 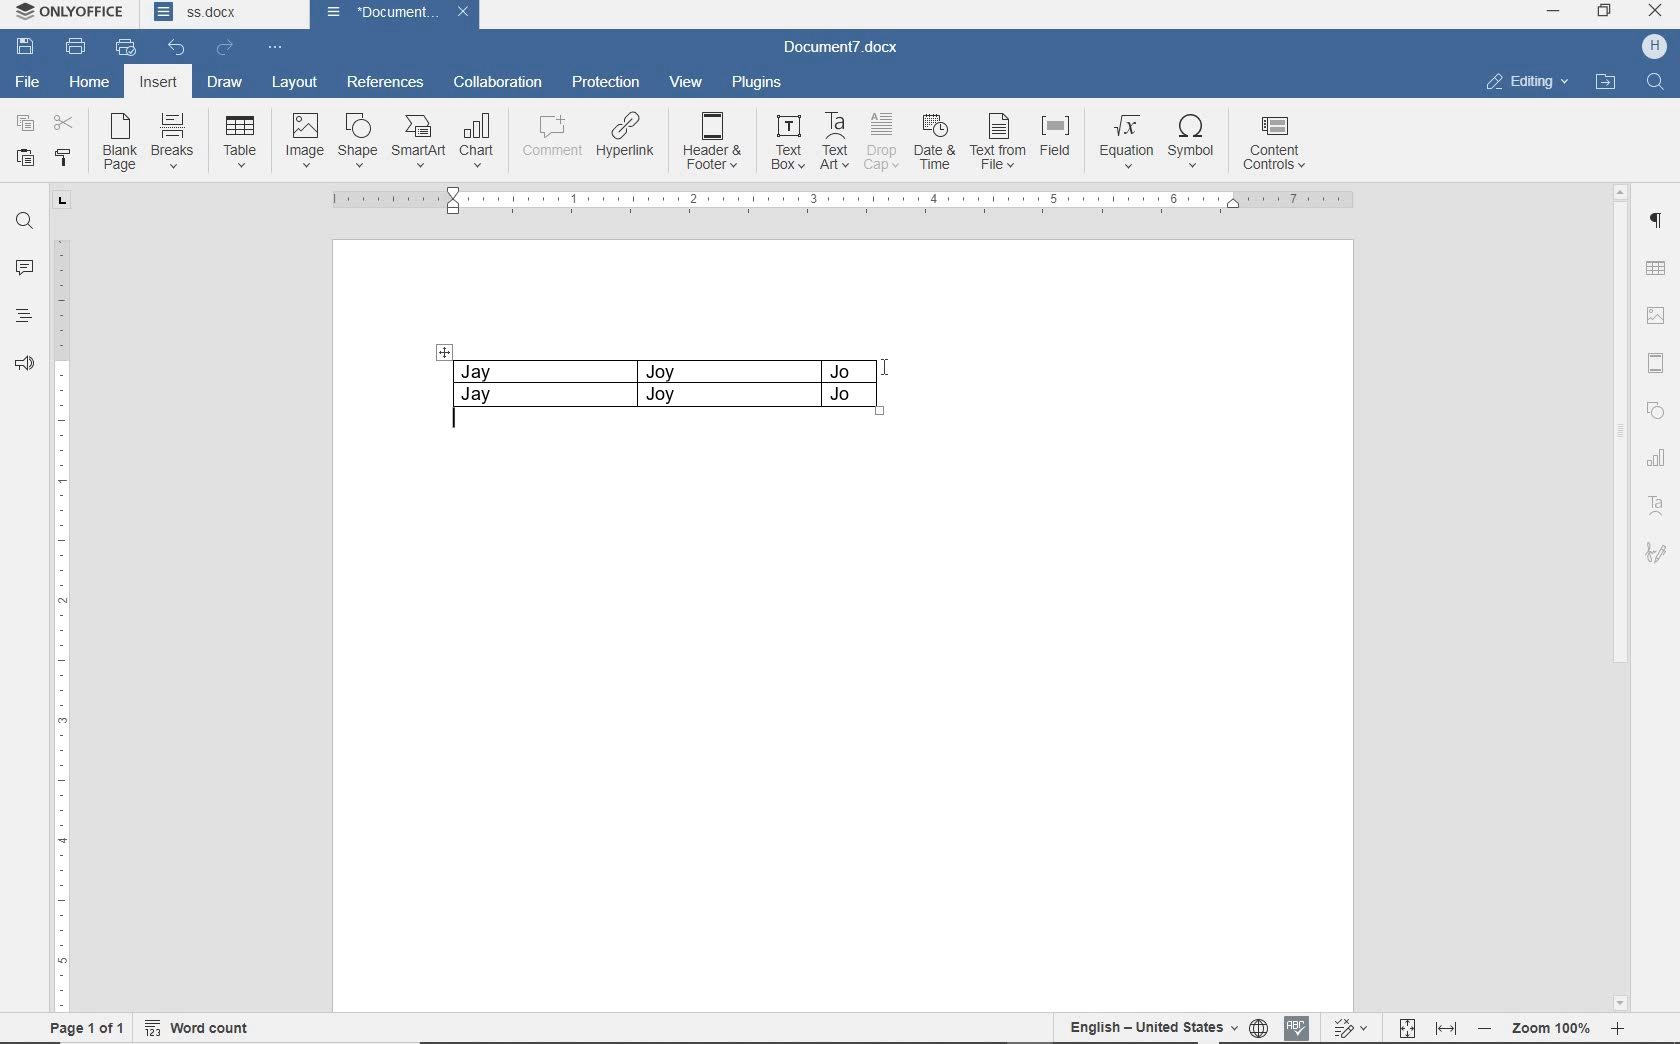 I want to click on PRINT, so click(x=75, y=48).